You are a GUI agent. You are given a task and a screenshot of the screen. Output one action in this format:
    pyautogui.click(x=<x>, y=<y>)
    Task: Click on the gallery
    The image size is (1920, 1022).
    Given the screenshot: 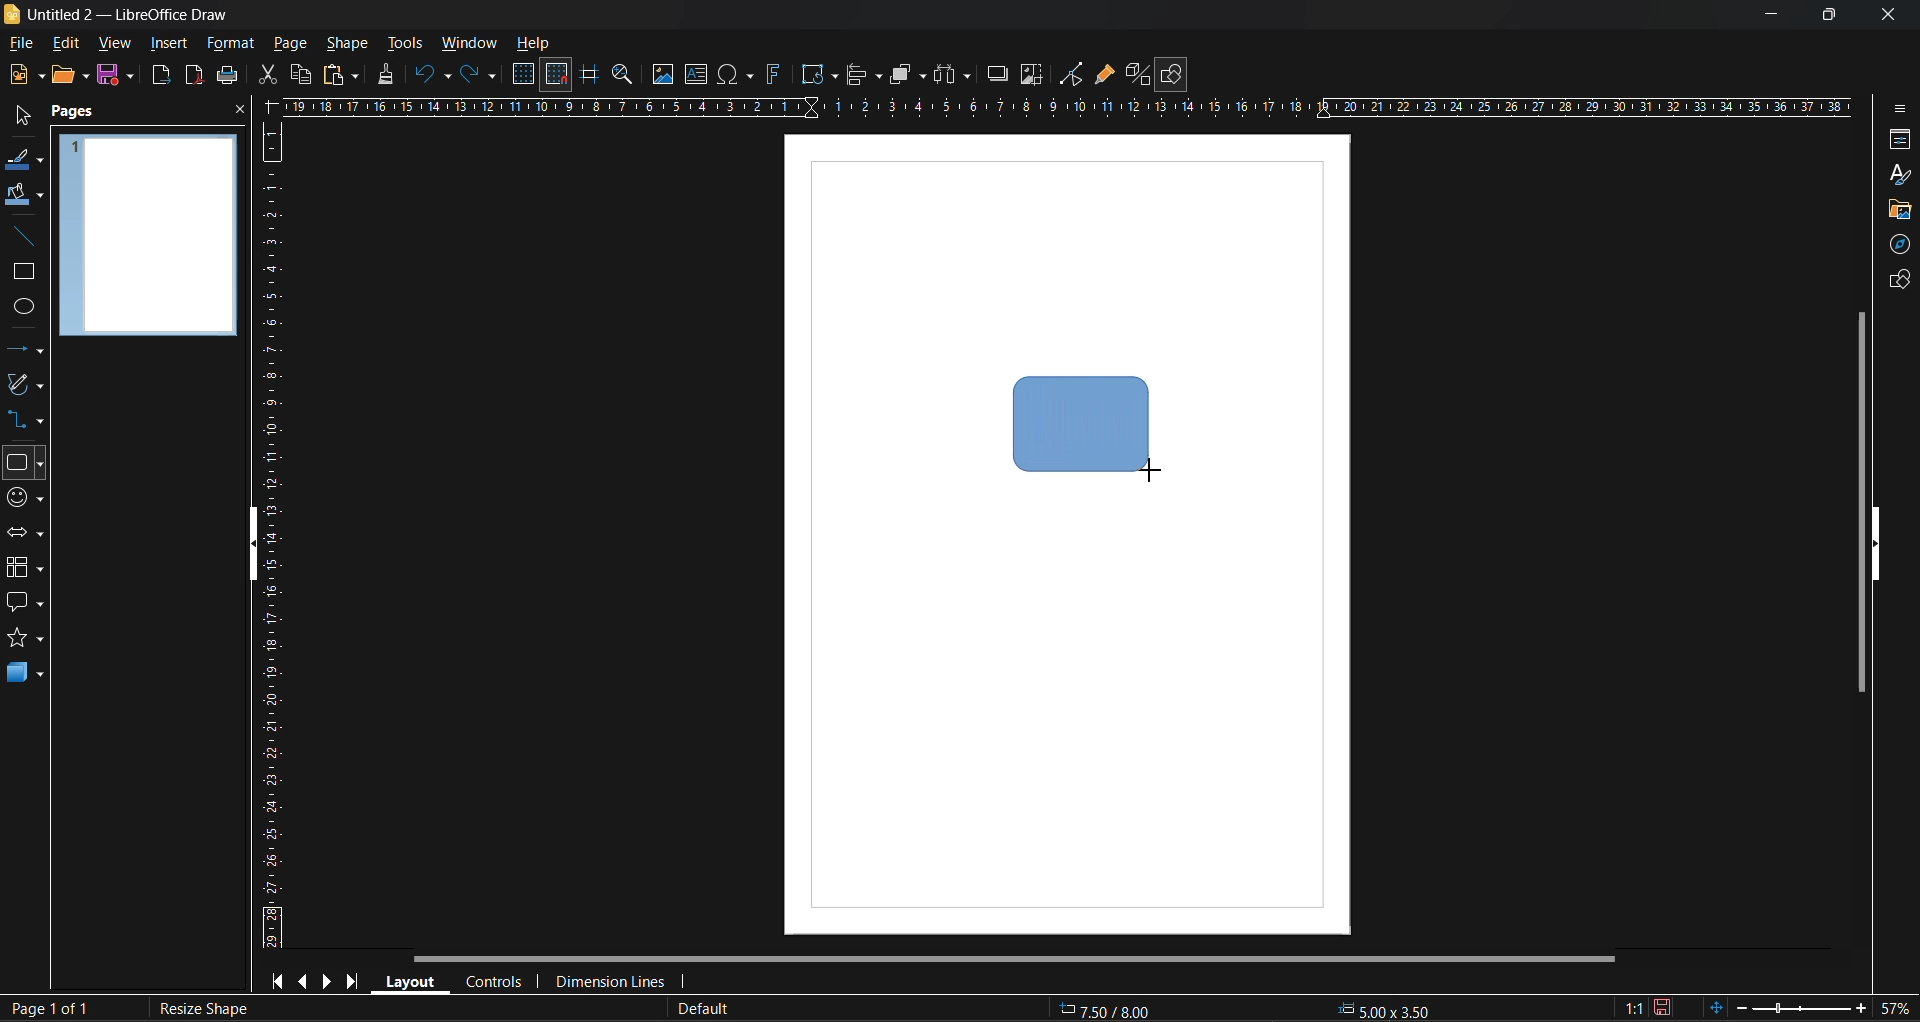 What is the action you would take?
    pyautogui.click(x=1898, y=213)
    